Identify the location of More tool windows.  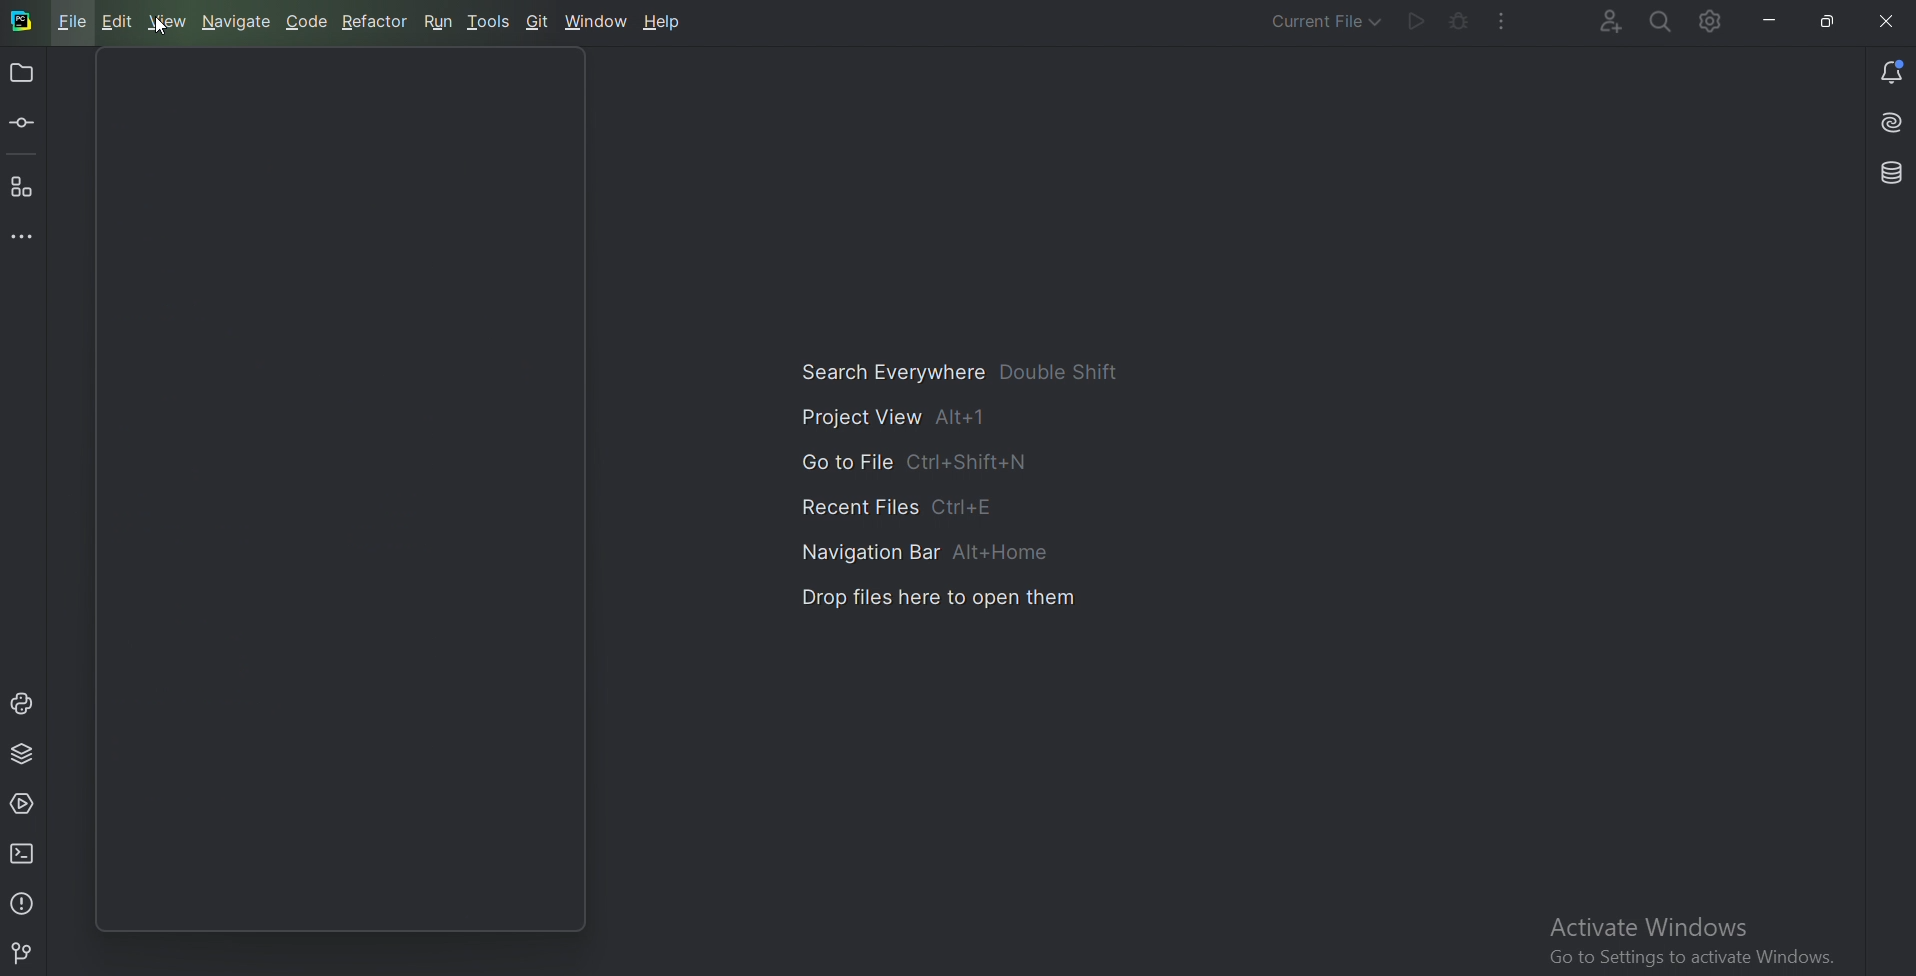
(28, 234).